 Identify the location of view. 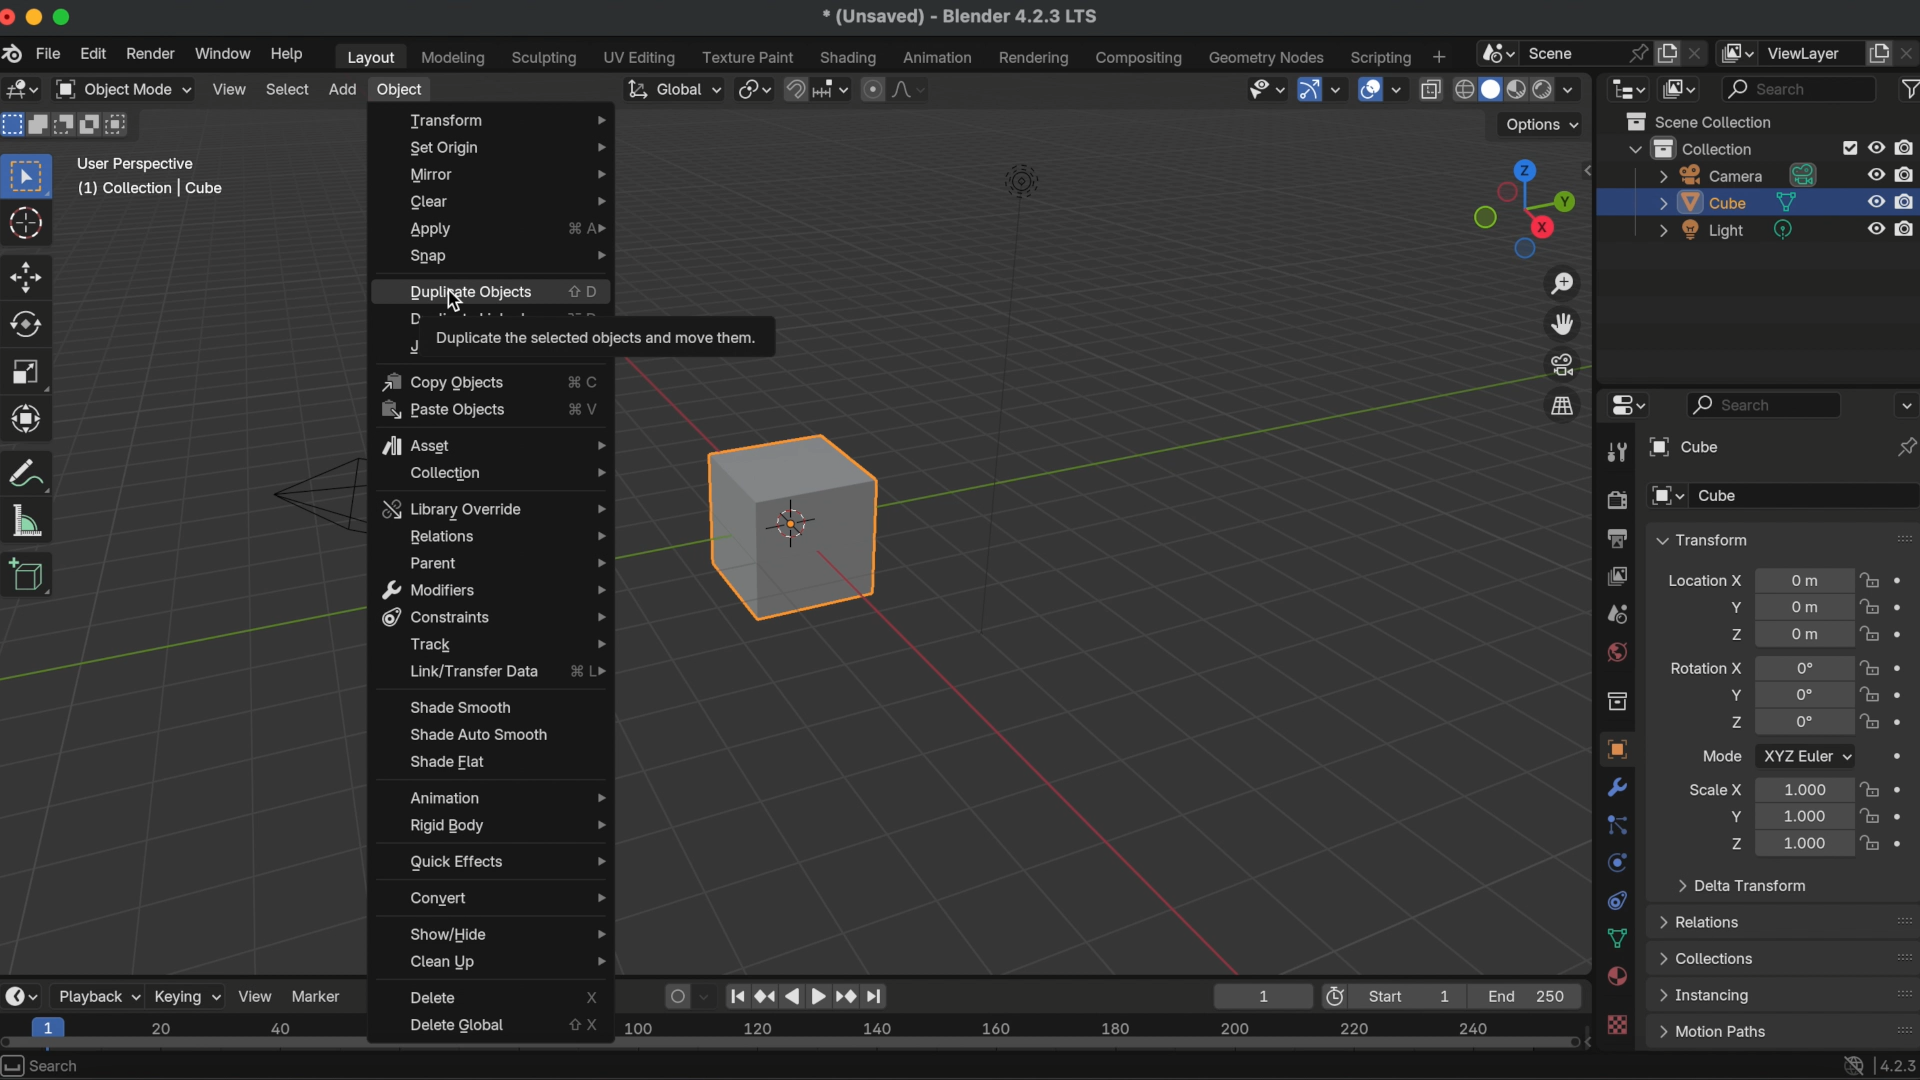
(229, 88).